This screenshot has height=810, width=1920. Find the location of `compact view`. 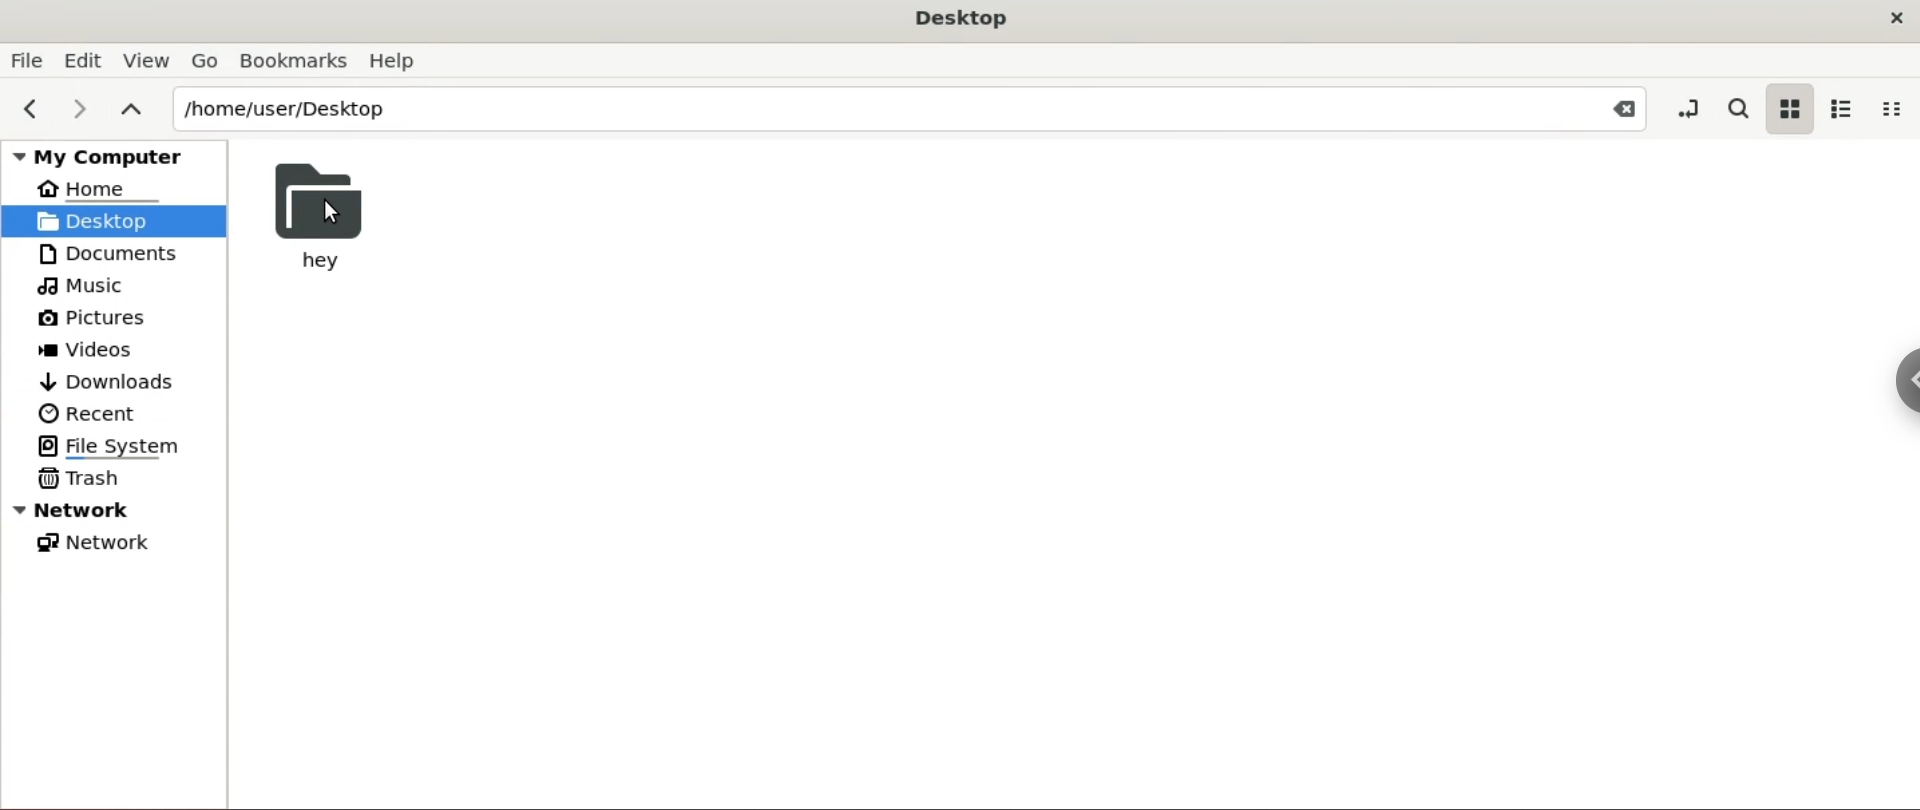

compact view is located at coordinates (1897, 108).